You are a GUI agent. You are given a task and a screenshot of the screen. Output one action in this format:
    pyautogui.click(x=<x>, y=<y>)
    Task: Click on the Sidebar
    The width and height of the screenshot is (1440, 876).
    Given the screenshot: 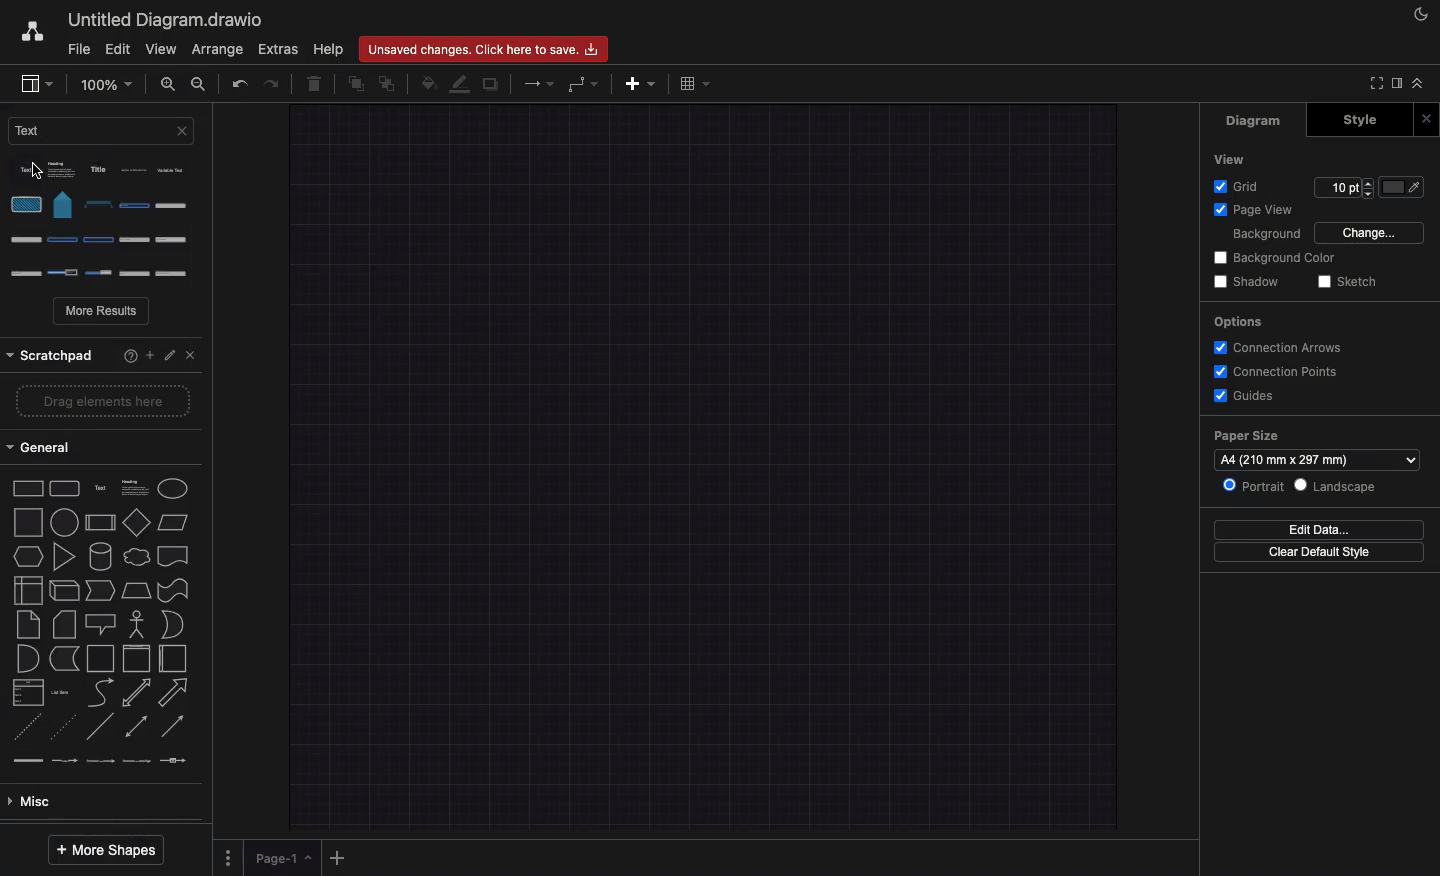 What is the action you would take?
    pyautogui.click(x=36, y=85)
    